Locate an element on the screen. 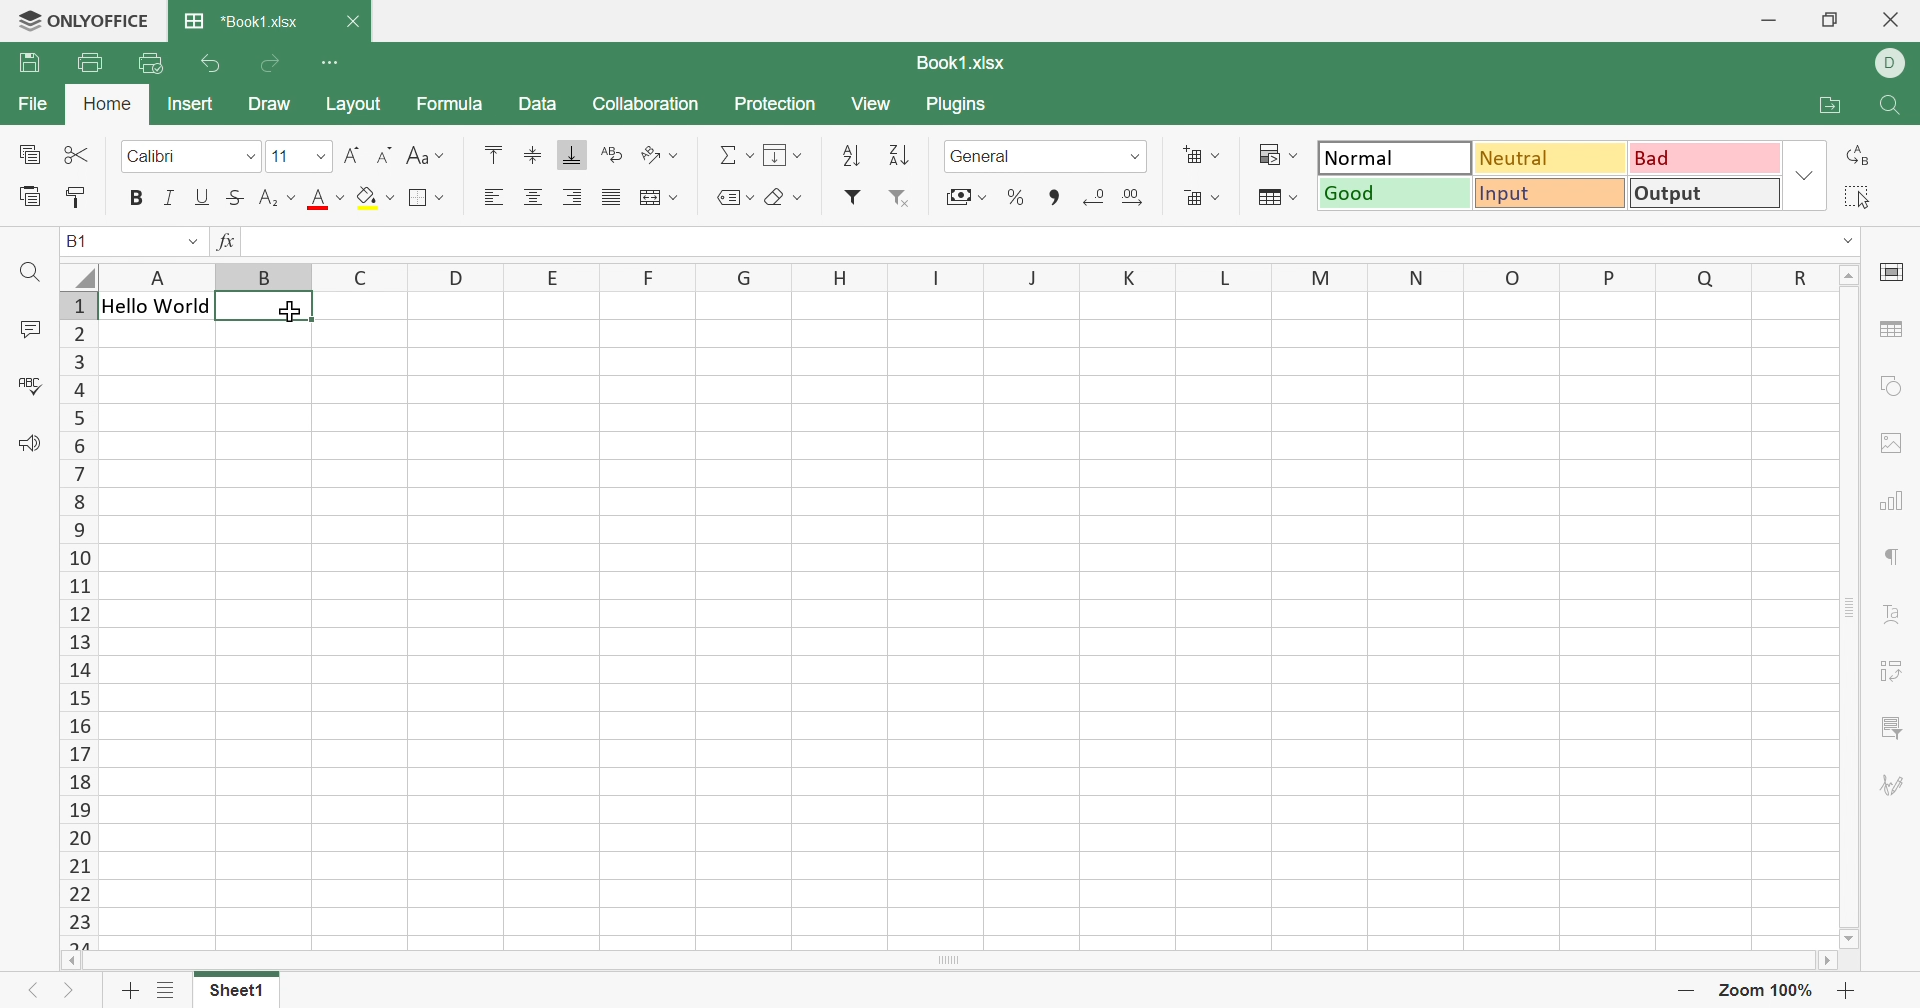 The image size is (1920, 1008). Close is located at coordinates (349, 22).